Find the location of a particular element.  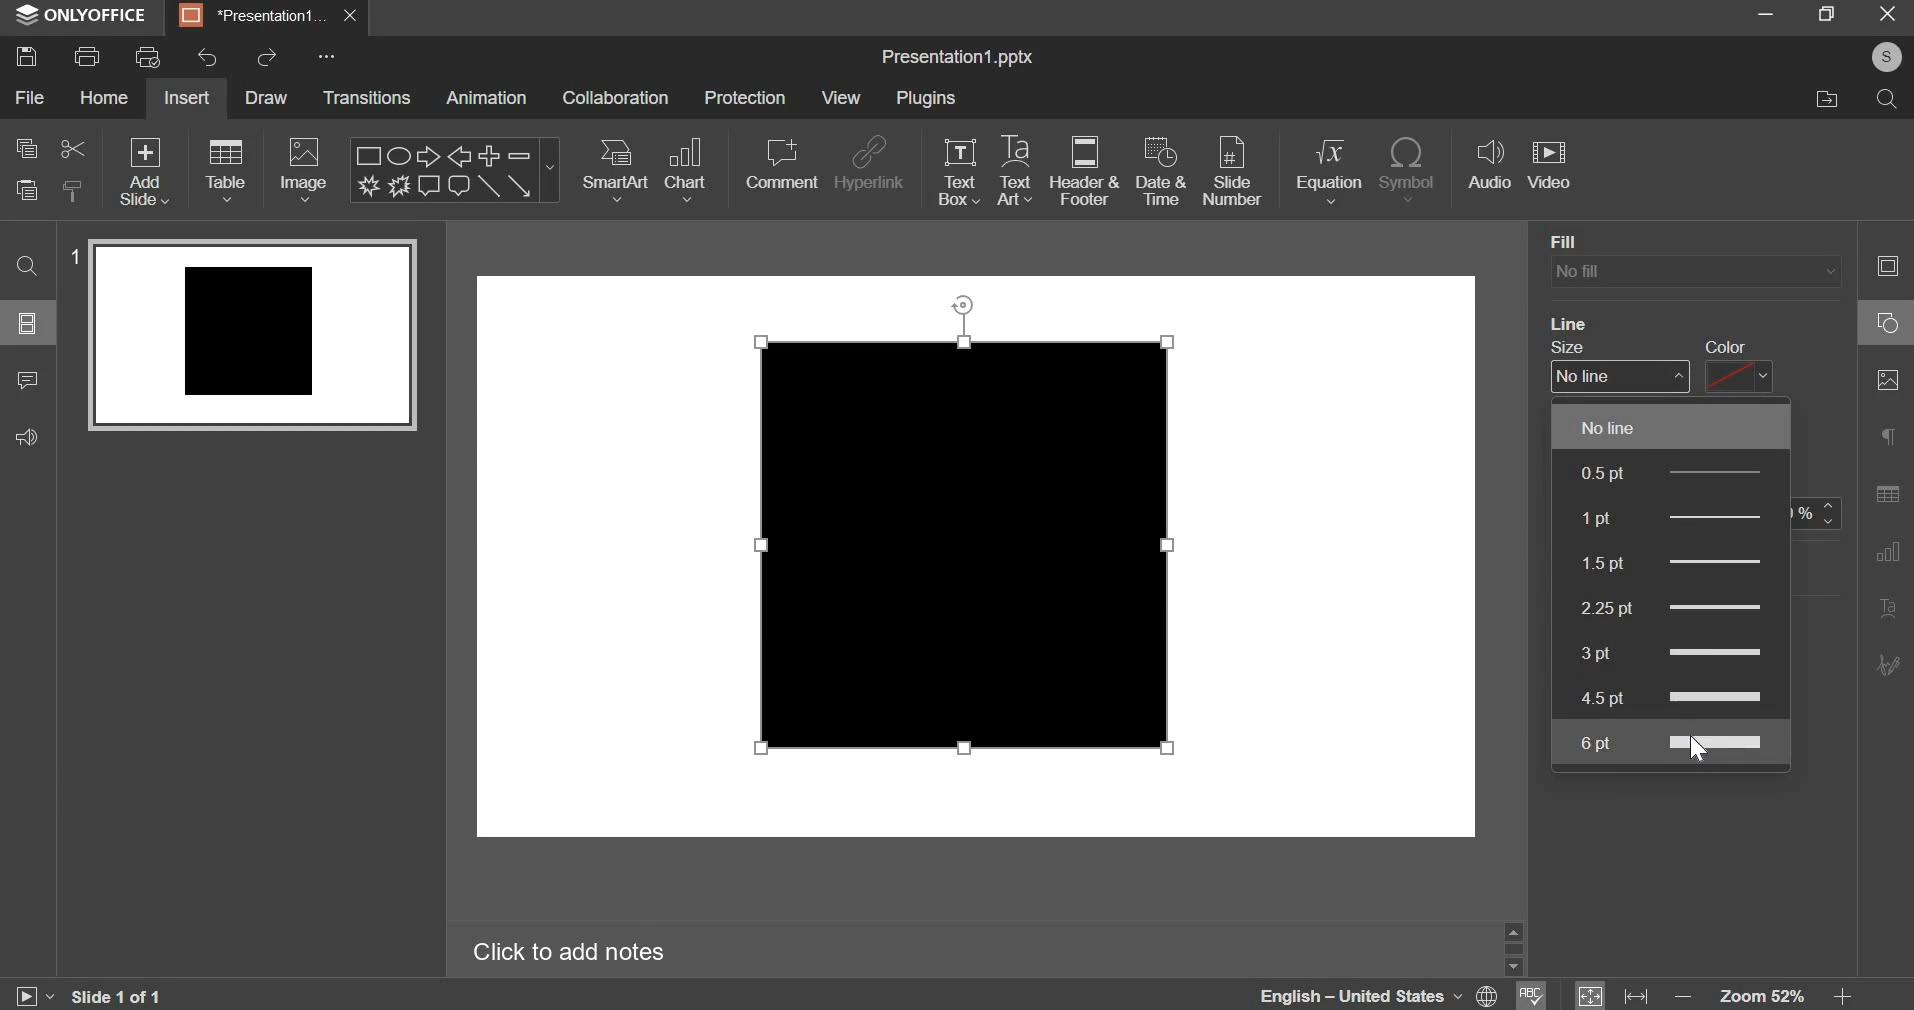

Fill is located at coordinates (1569, 237).